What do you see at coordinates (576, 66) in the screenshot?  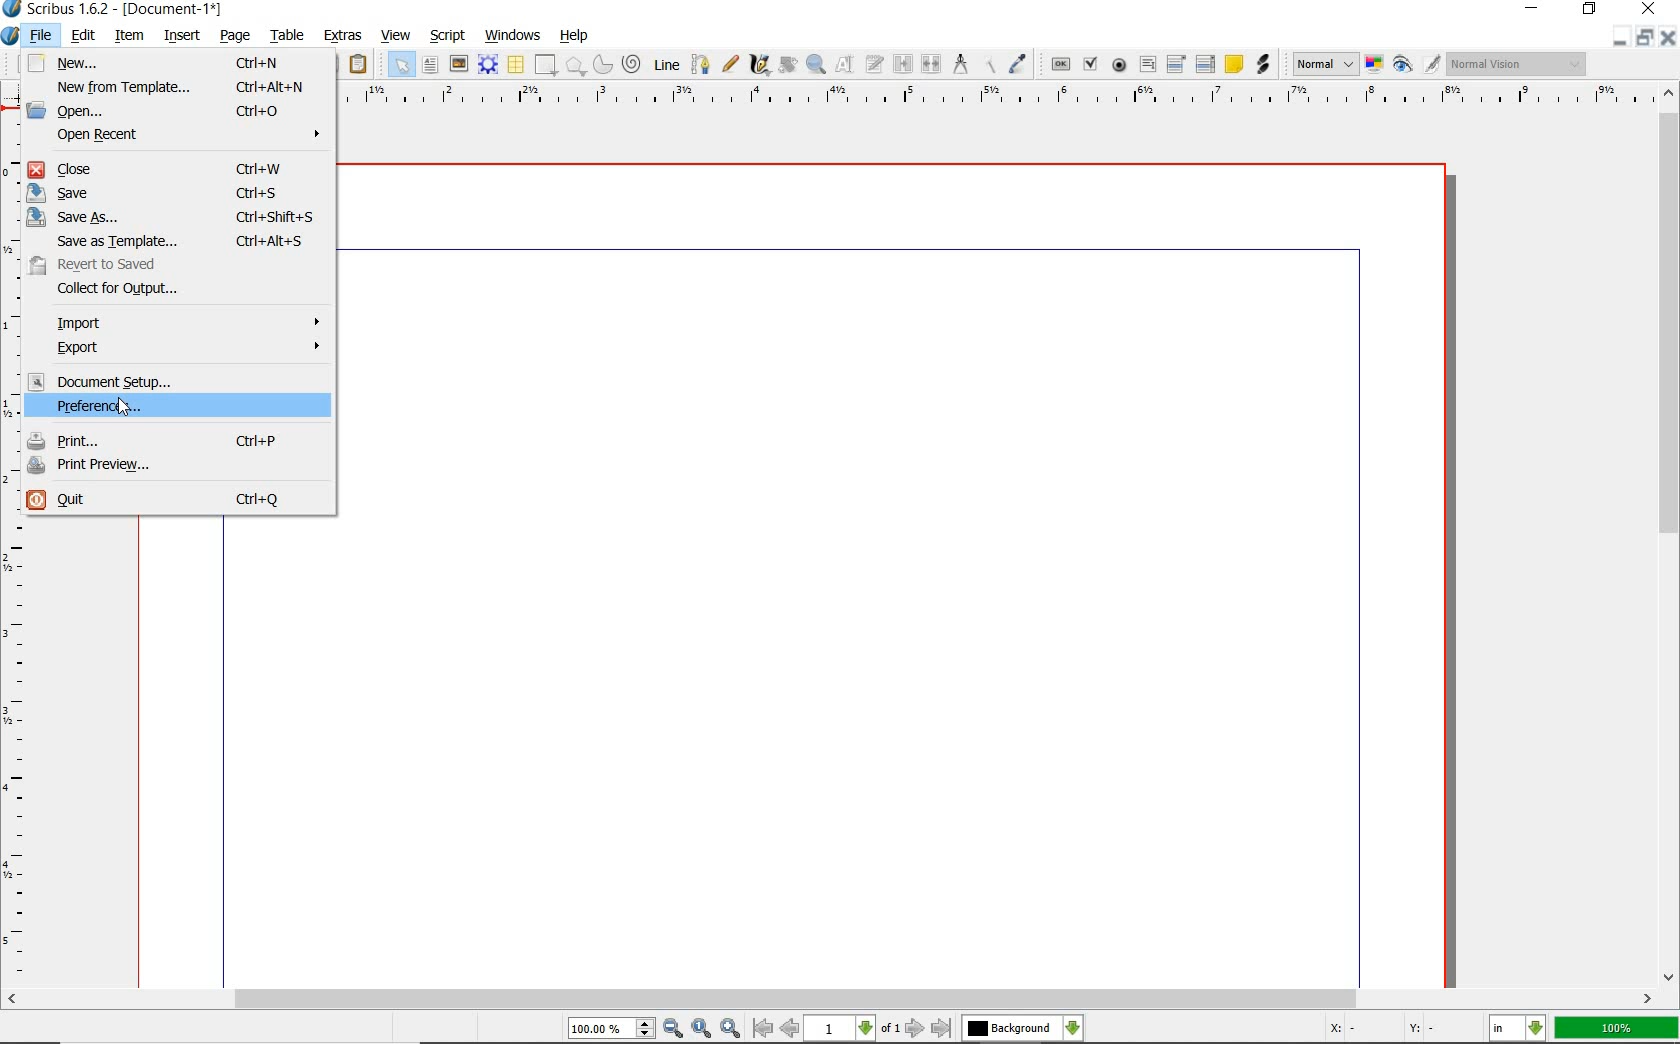 I see `polygon` at bounding box center [576, 66].